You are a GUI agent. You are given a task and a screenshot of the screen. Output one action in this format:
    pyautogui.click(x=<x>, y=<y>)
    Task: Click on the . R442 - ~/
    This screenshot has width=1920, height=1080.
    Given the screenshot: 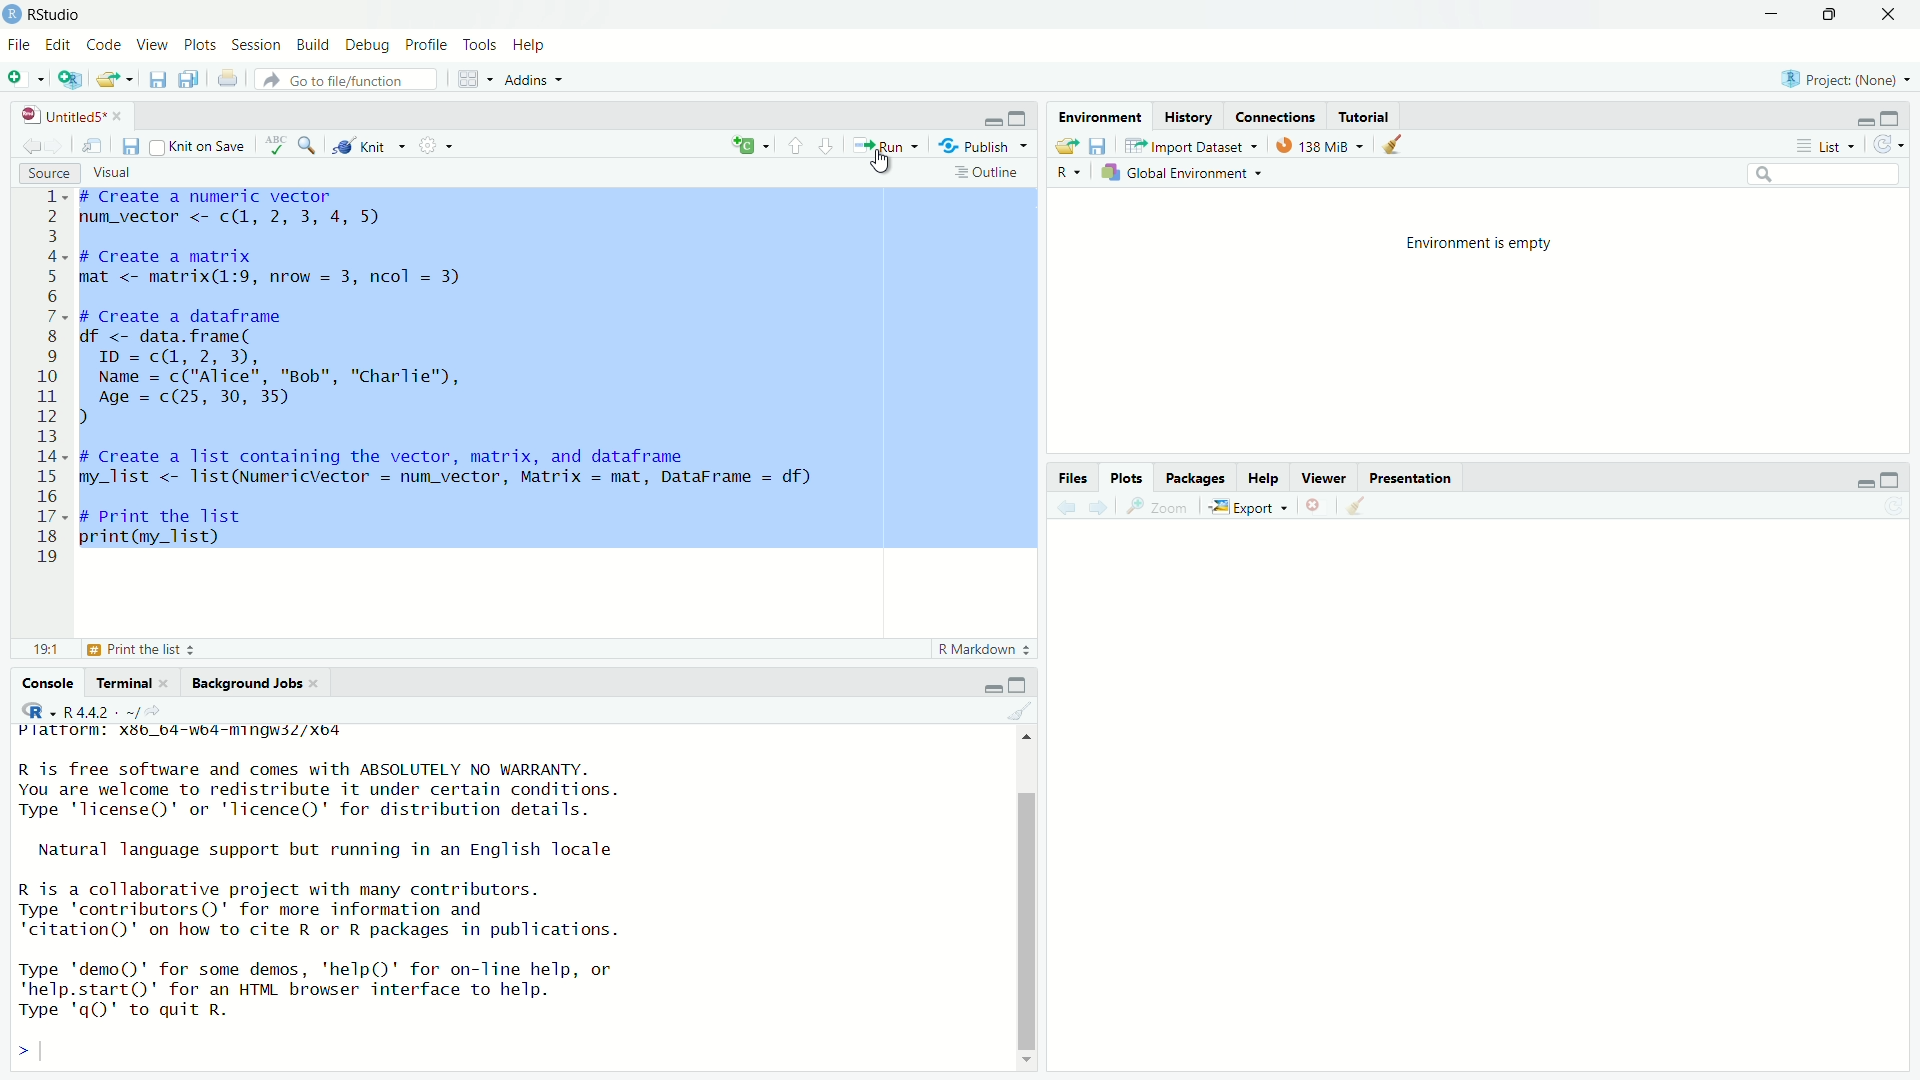 What is the action you would take?
    pyautogui.click(x=83, y=709)
    